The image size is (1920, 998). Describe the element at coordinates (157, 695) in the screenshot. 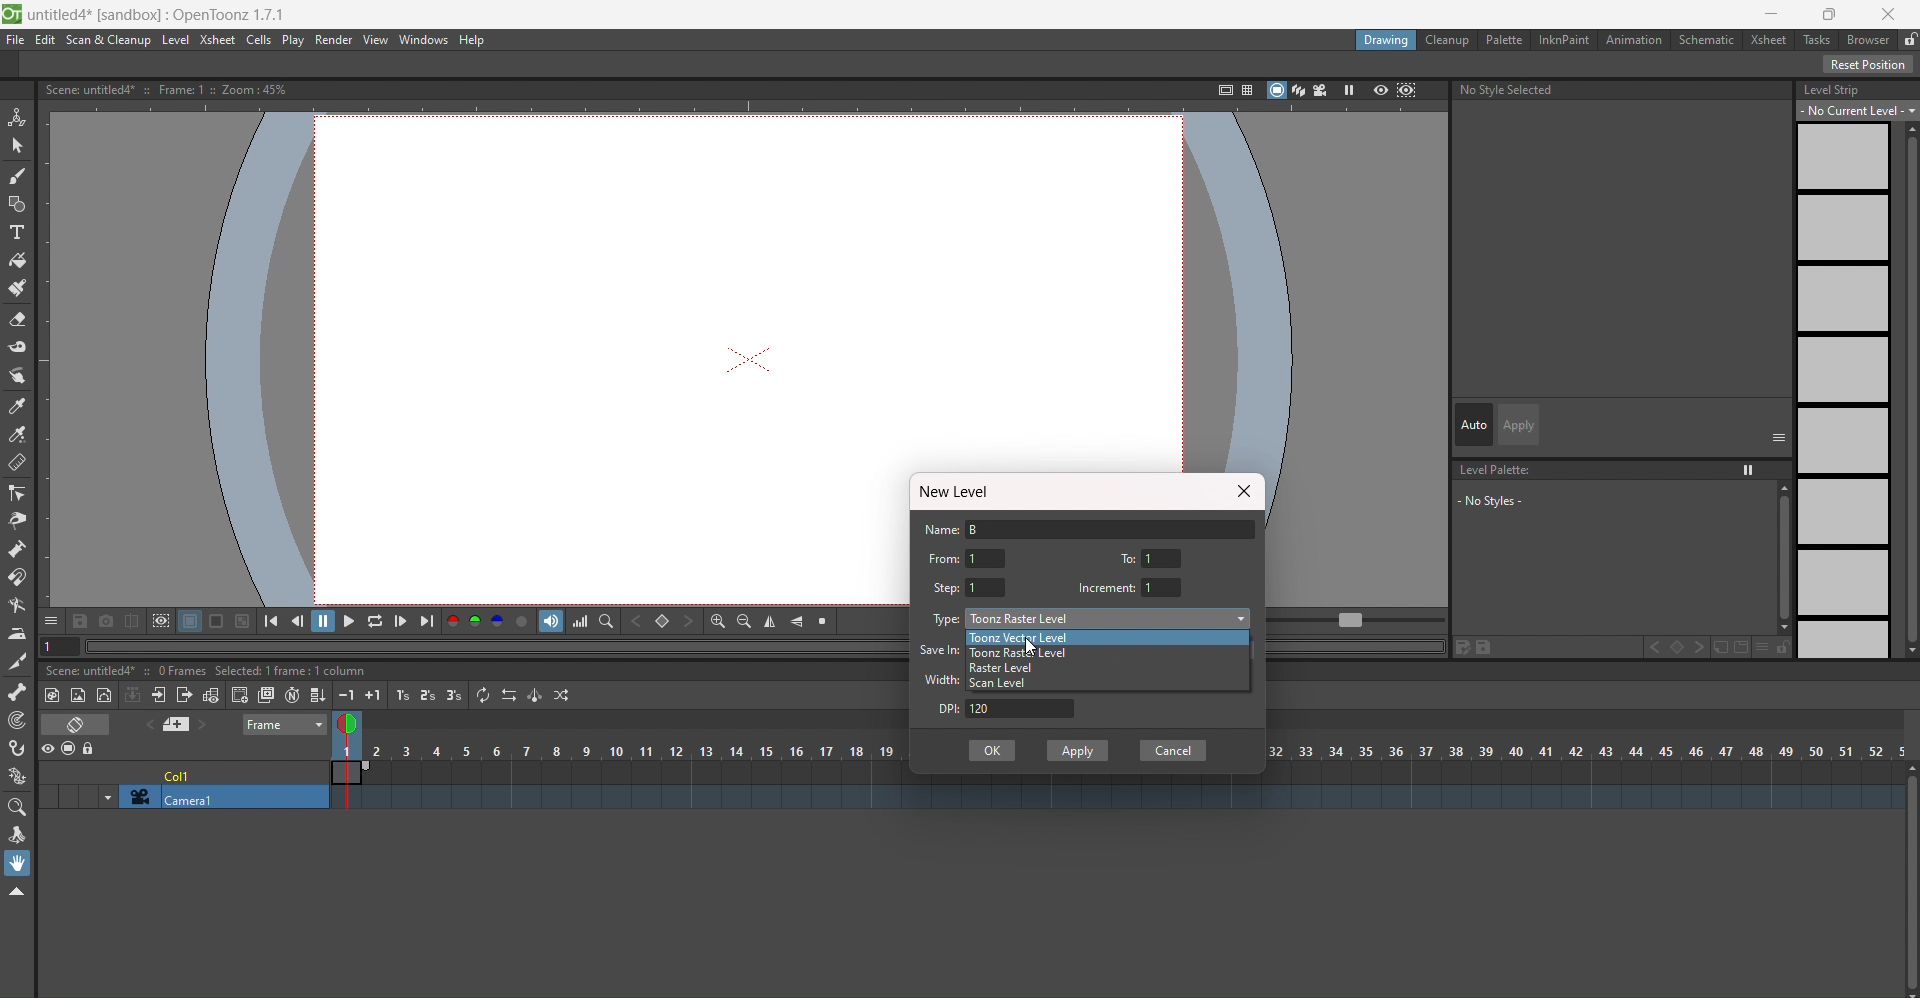

I see `open sub xsheet` at that location.